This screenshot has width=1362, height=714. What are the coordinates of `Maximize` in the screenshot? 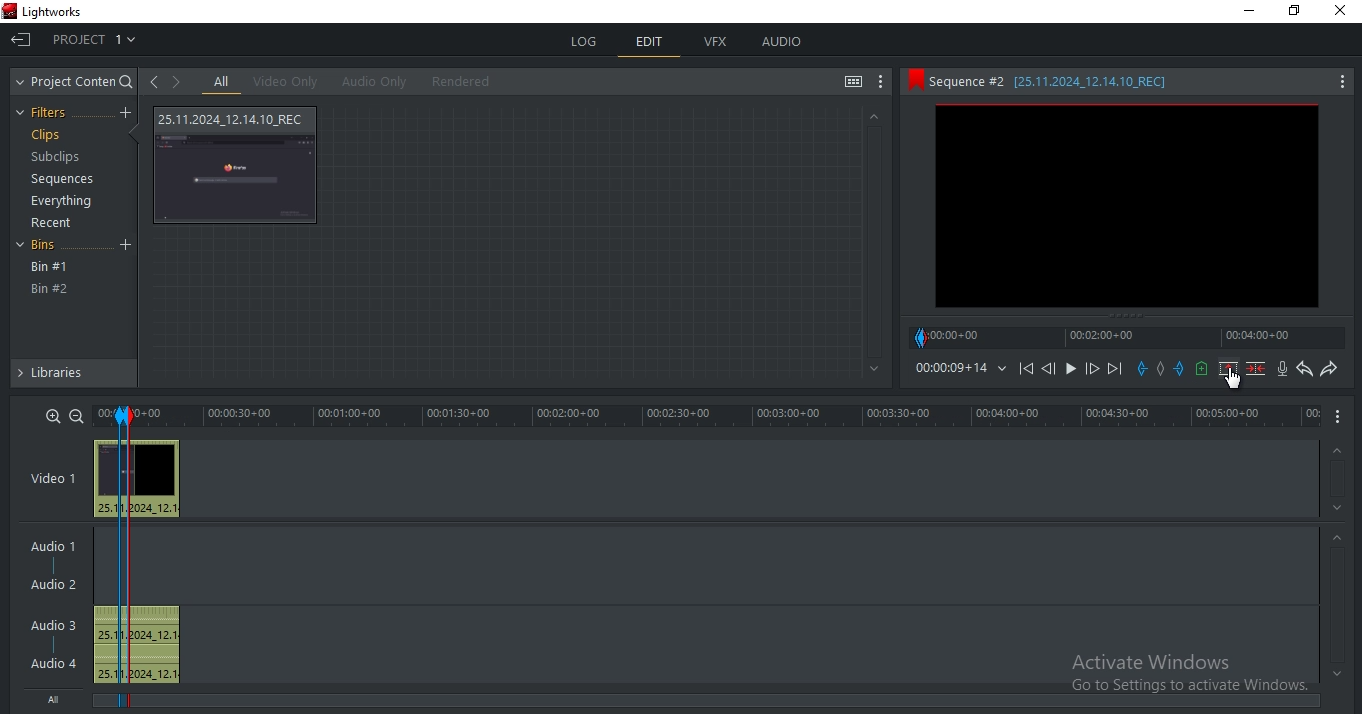 It's located at (1299, 14).